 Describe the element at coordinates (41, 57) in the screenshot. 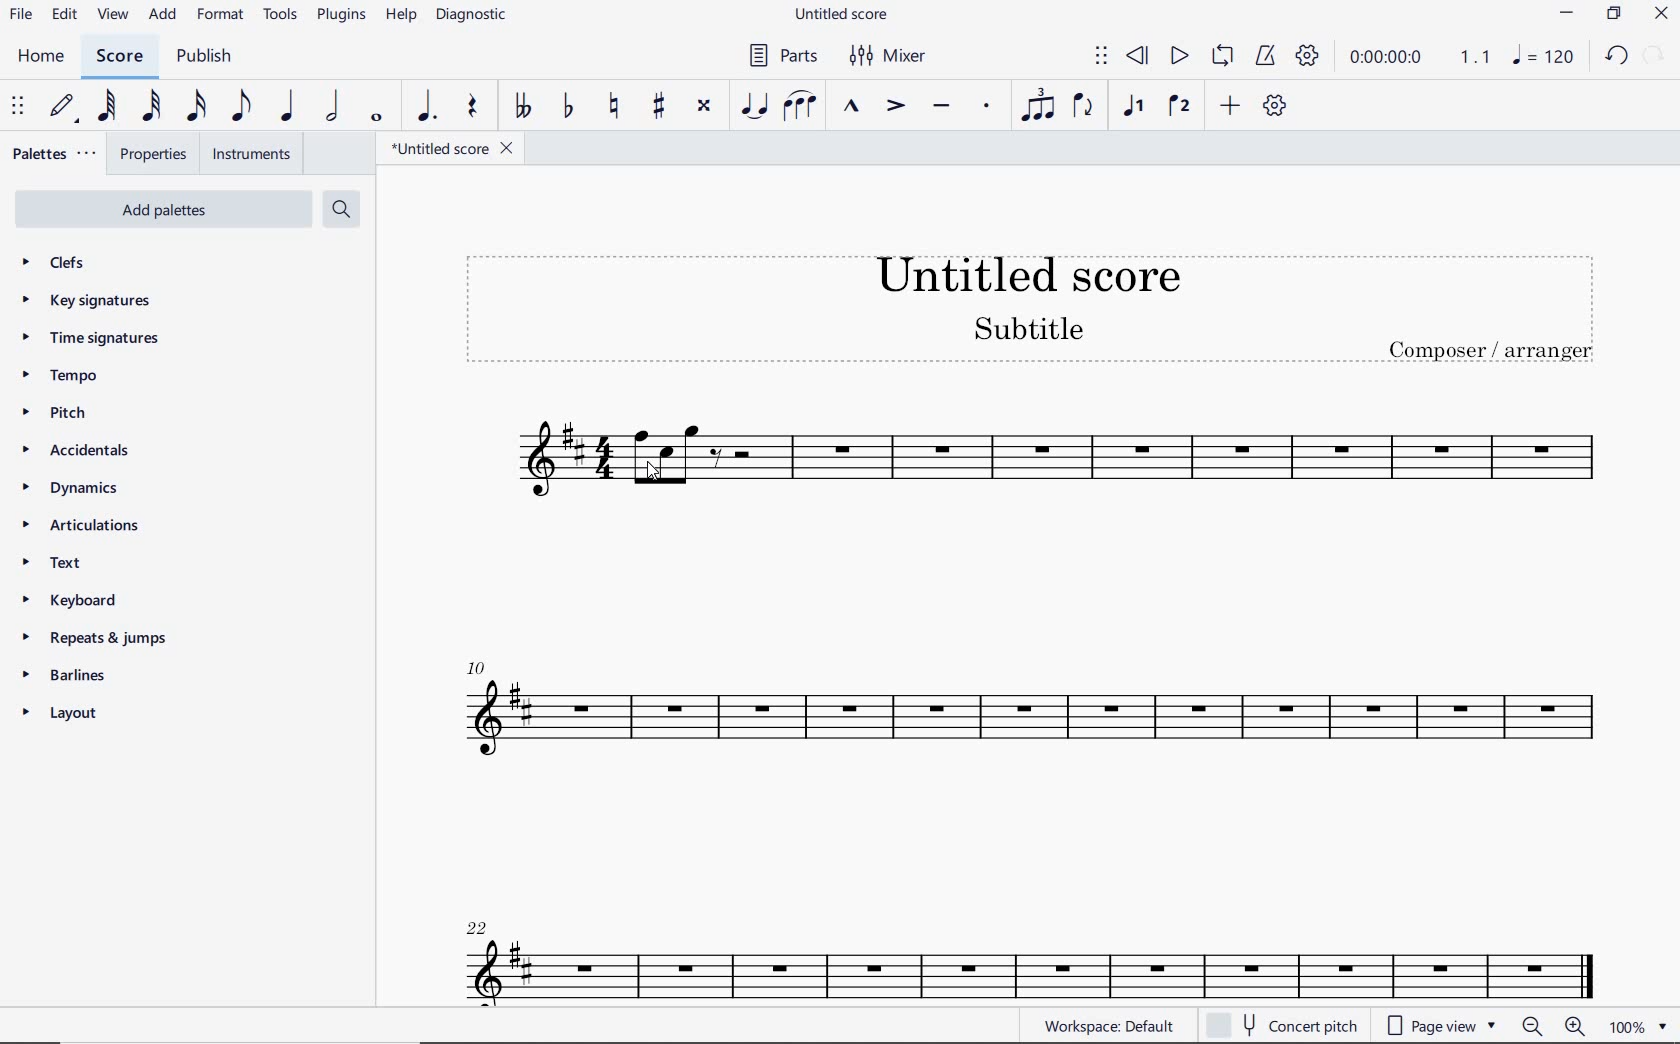

I see `HOME` at that location.